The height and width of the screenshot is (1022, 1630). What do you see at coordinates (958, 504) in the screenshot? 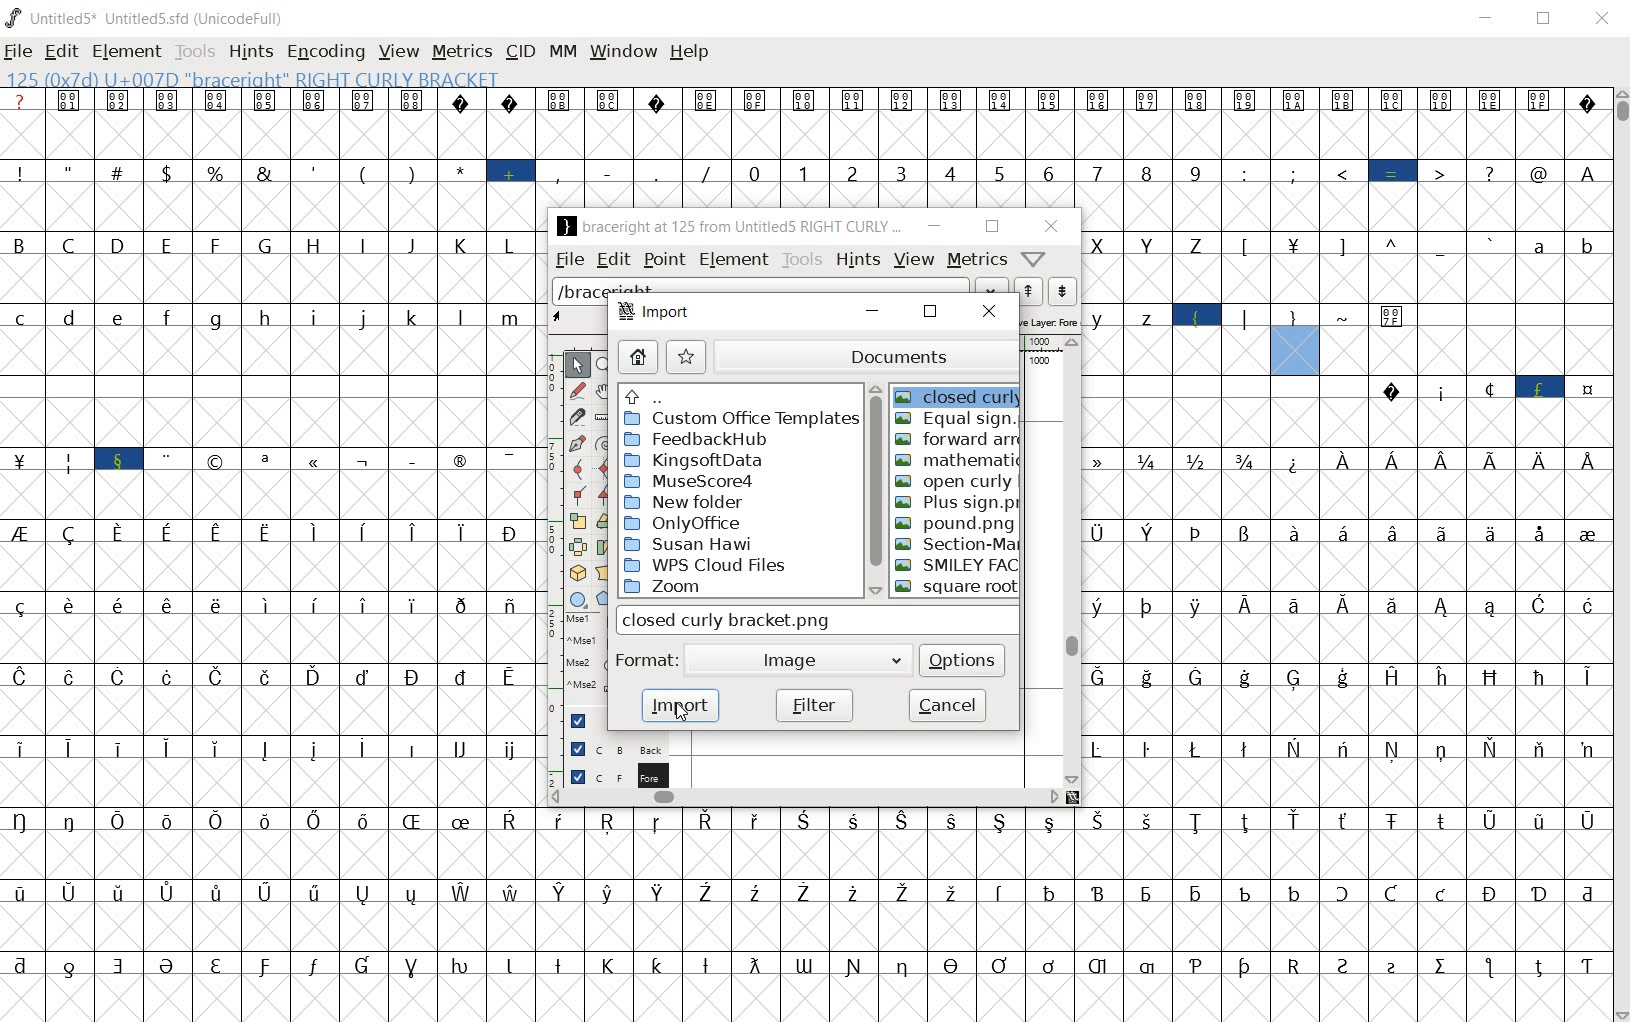
I see `plus sign` at bounding box center [958, 504].